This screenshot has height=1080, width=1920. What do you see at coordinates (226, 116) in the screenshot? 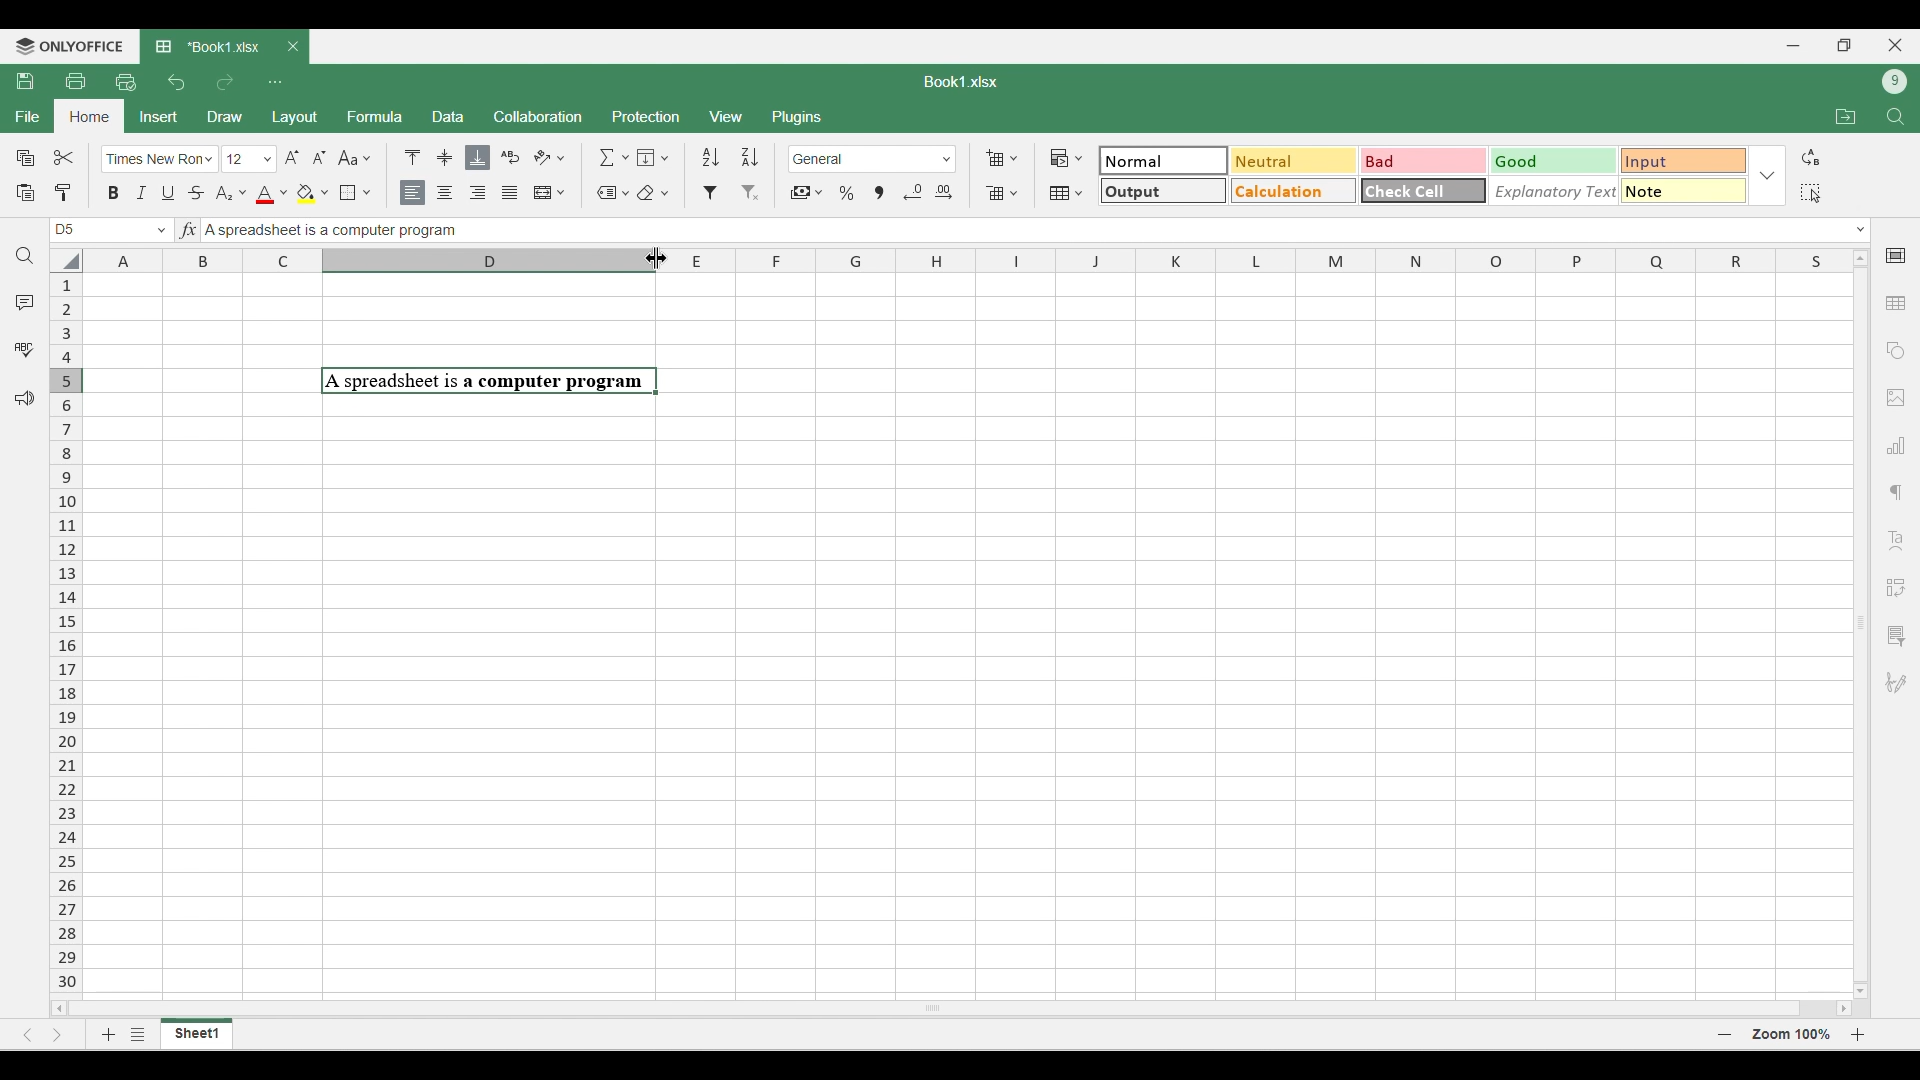
I see `Draw menu` at bounding box center [226, 116].